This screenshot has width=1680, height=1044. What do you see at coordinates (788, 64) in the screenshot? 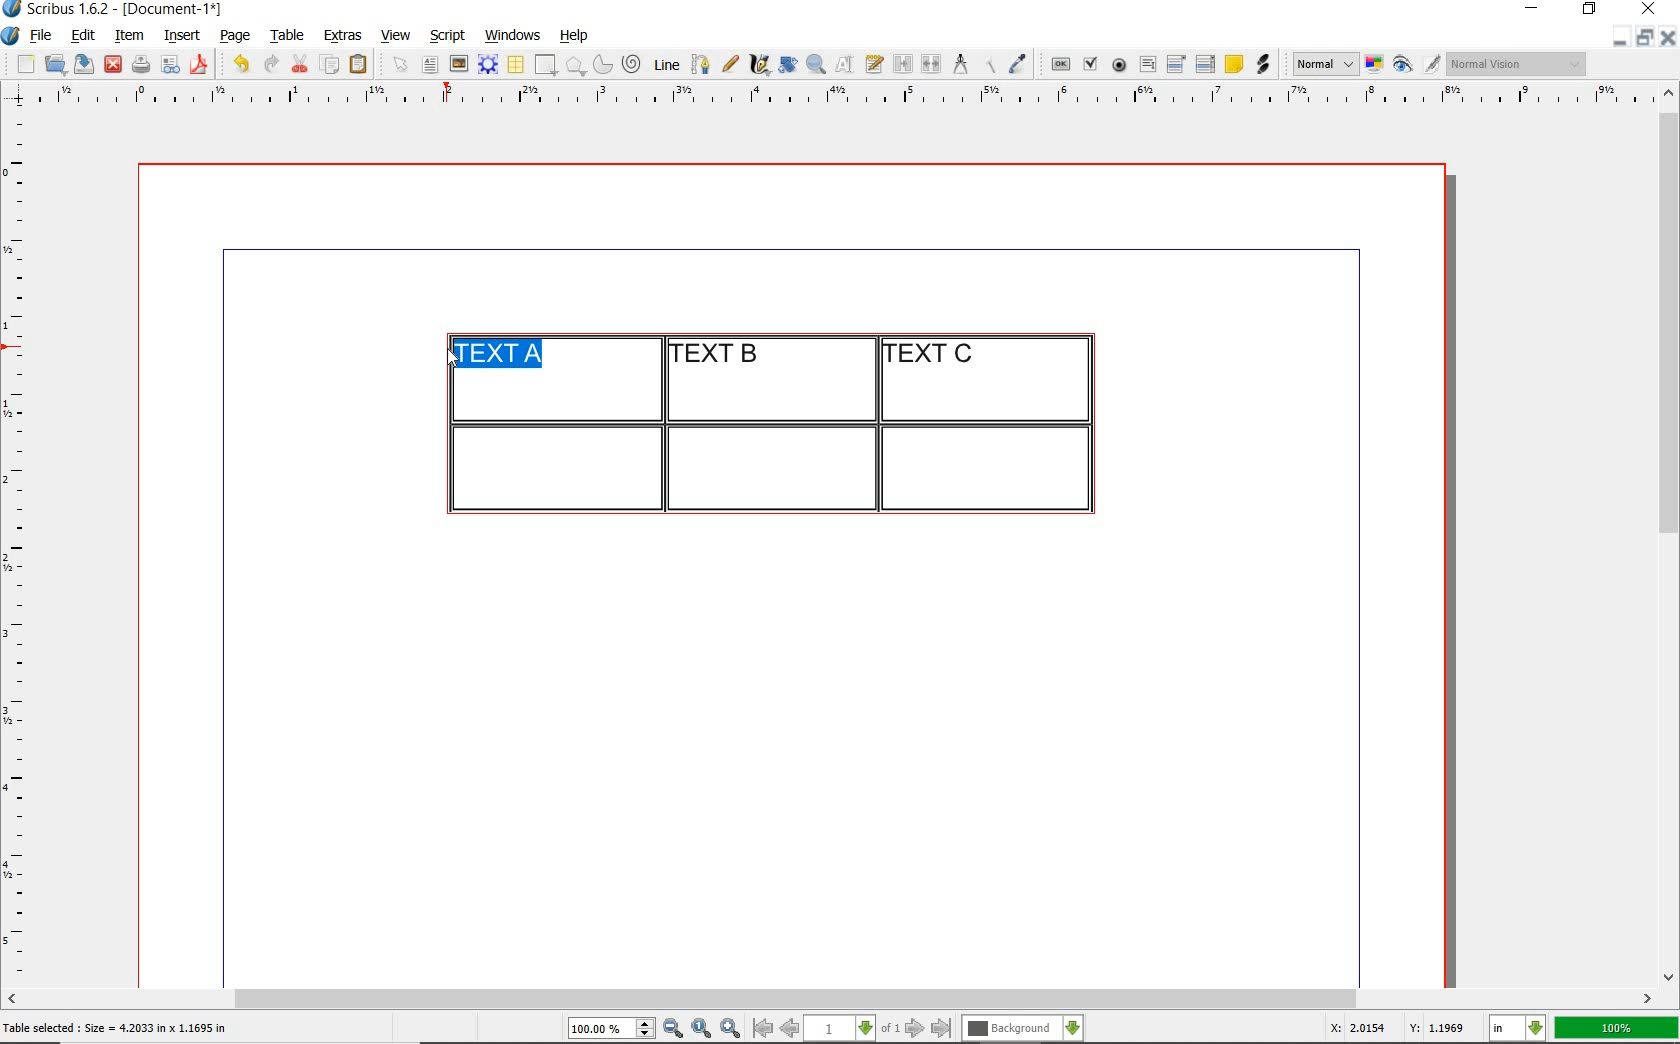
I see `rotate item` at bounding box center [788, 64].